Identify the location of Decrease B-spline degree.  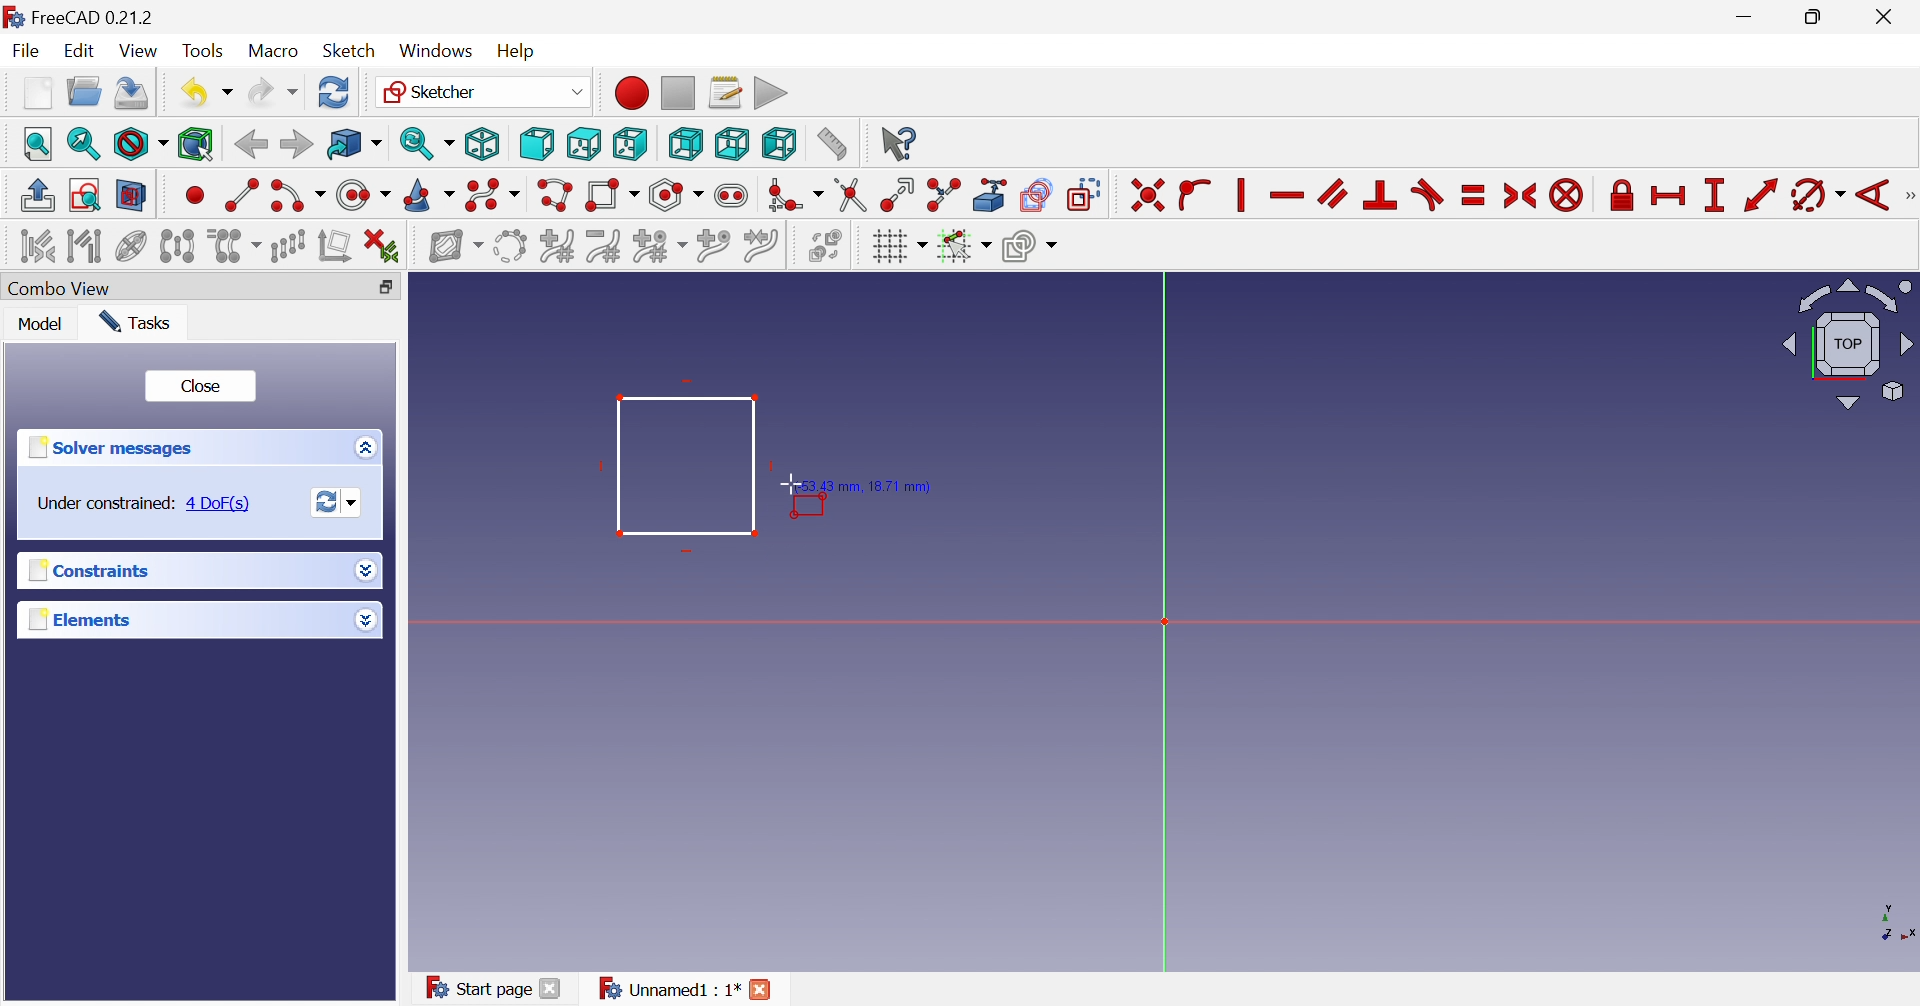
(603, 247).